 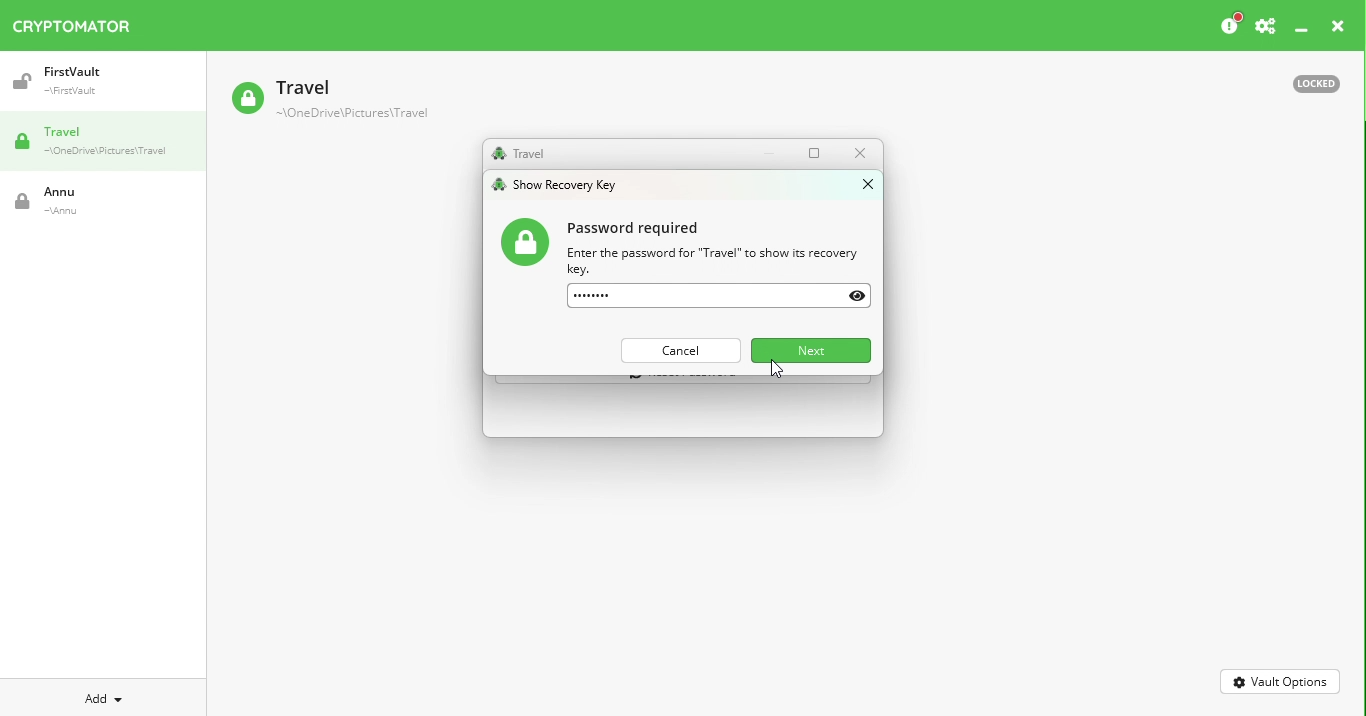 What do you see at coordinates (518, 154) in the screenshot?
I see `Travel` at bounding box center [518, 154].